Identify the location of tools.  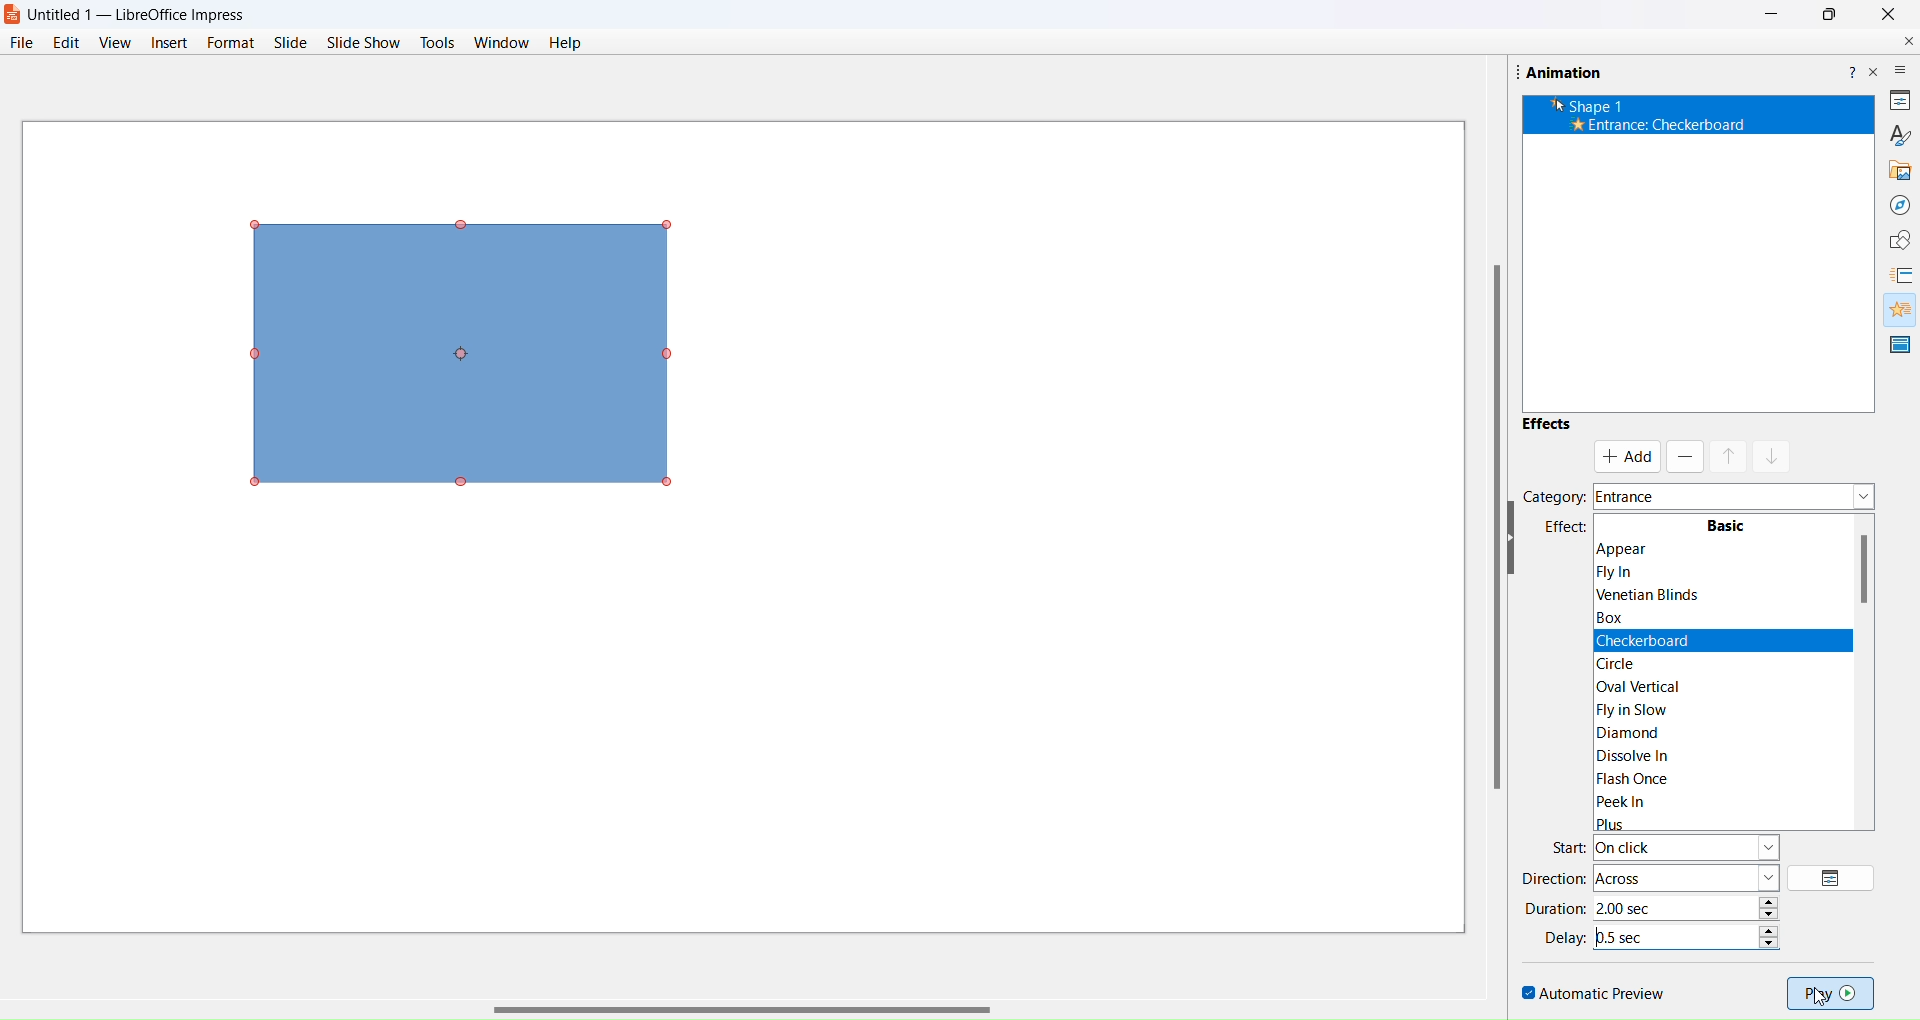
(437, 42).